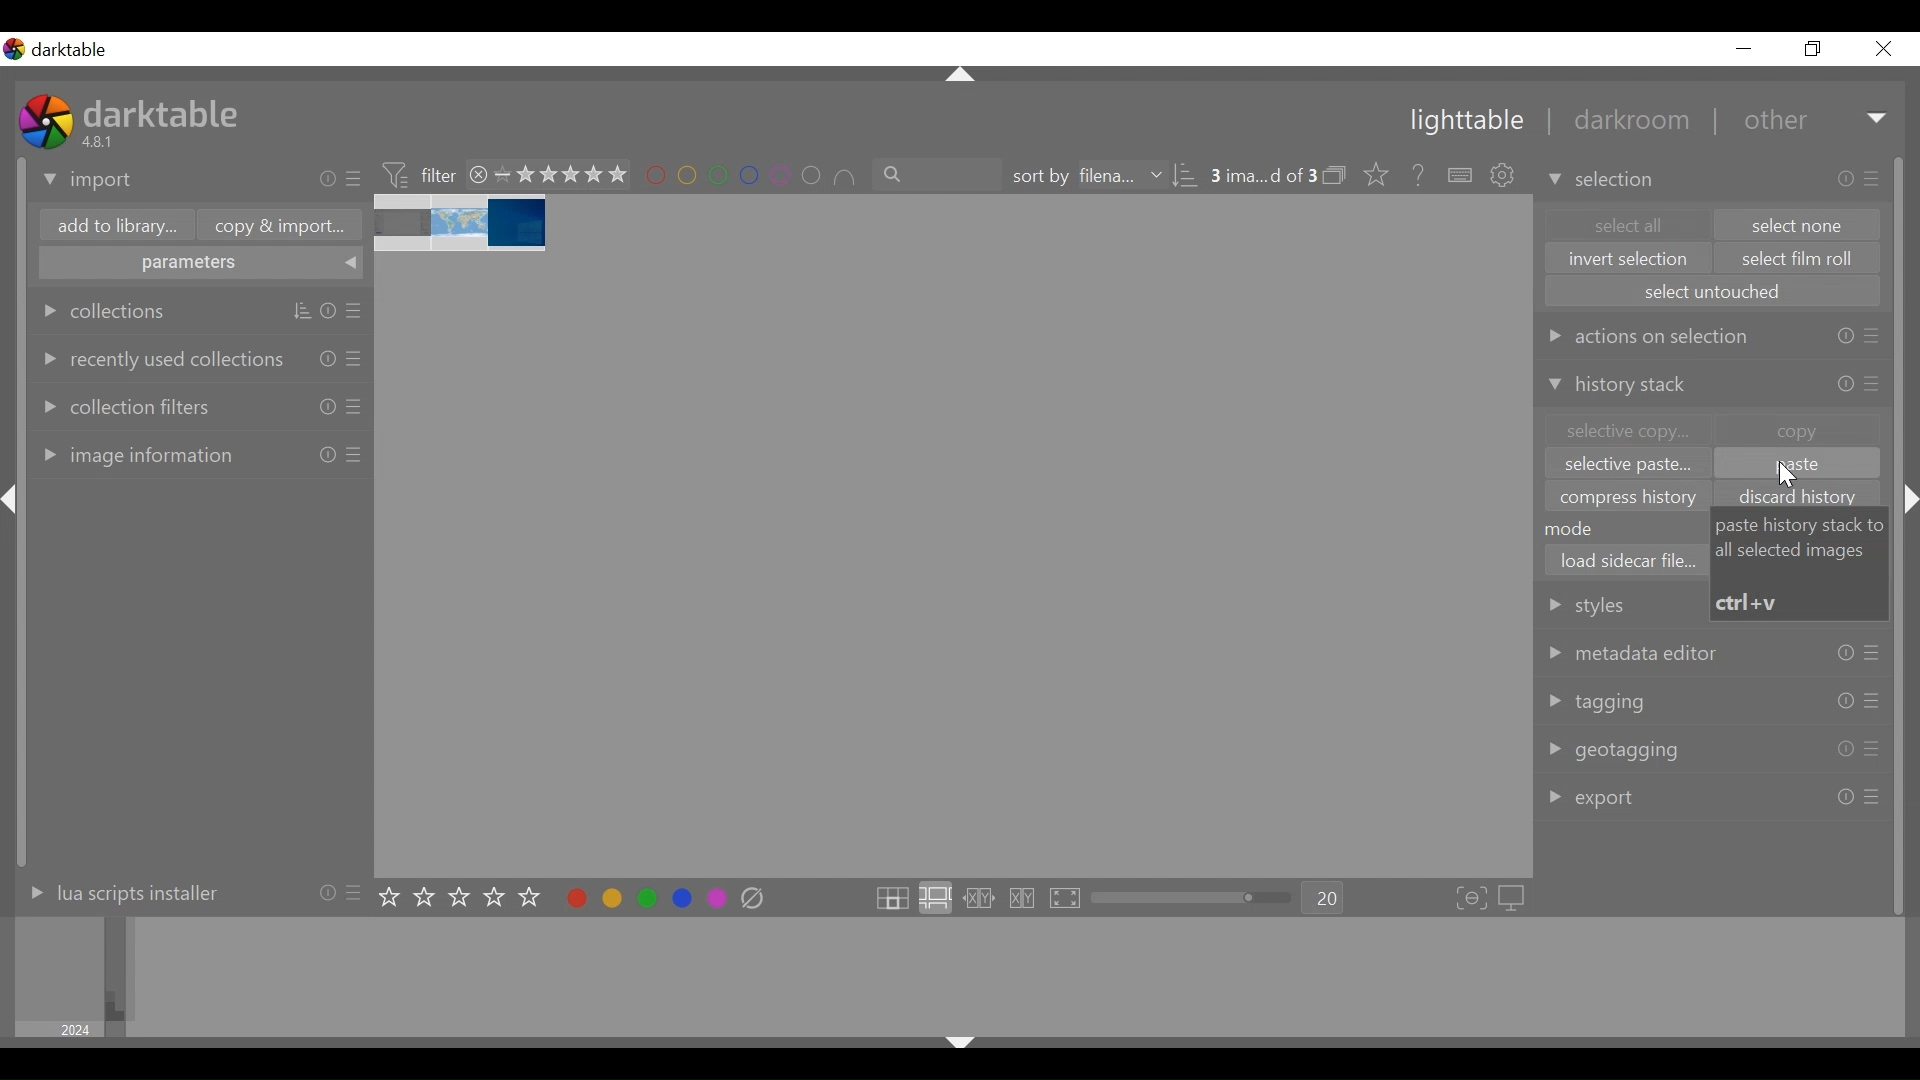 The image size is (1920, 1080). I want to click on paste history stack to
all selected images, so click(1802, 538).